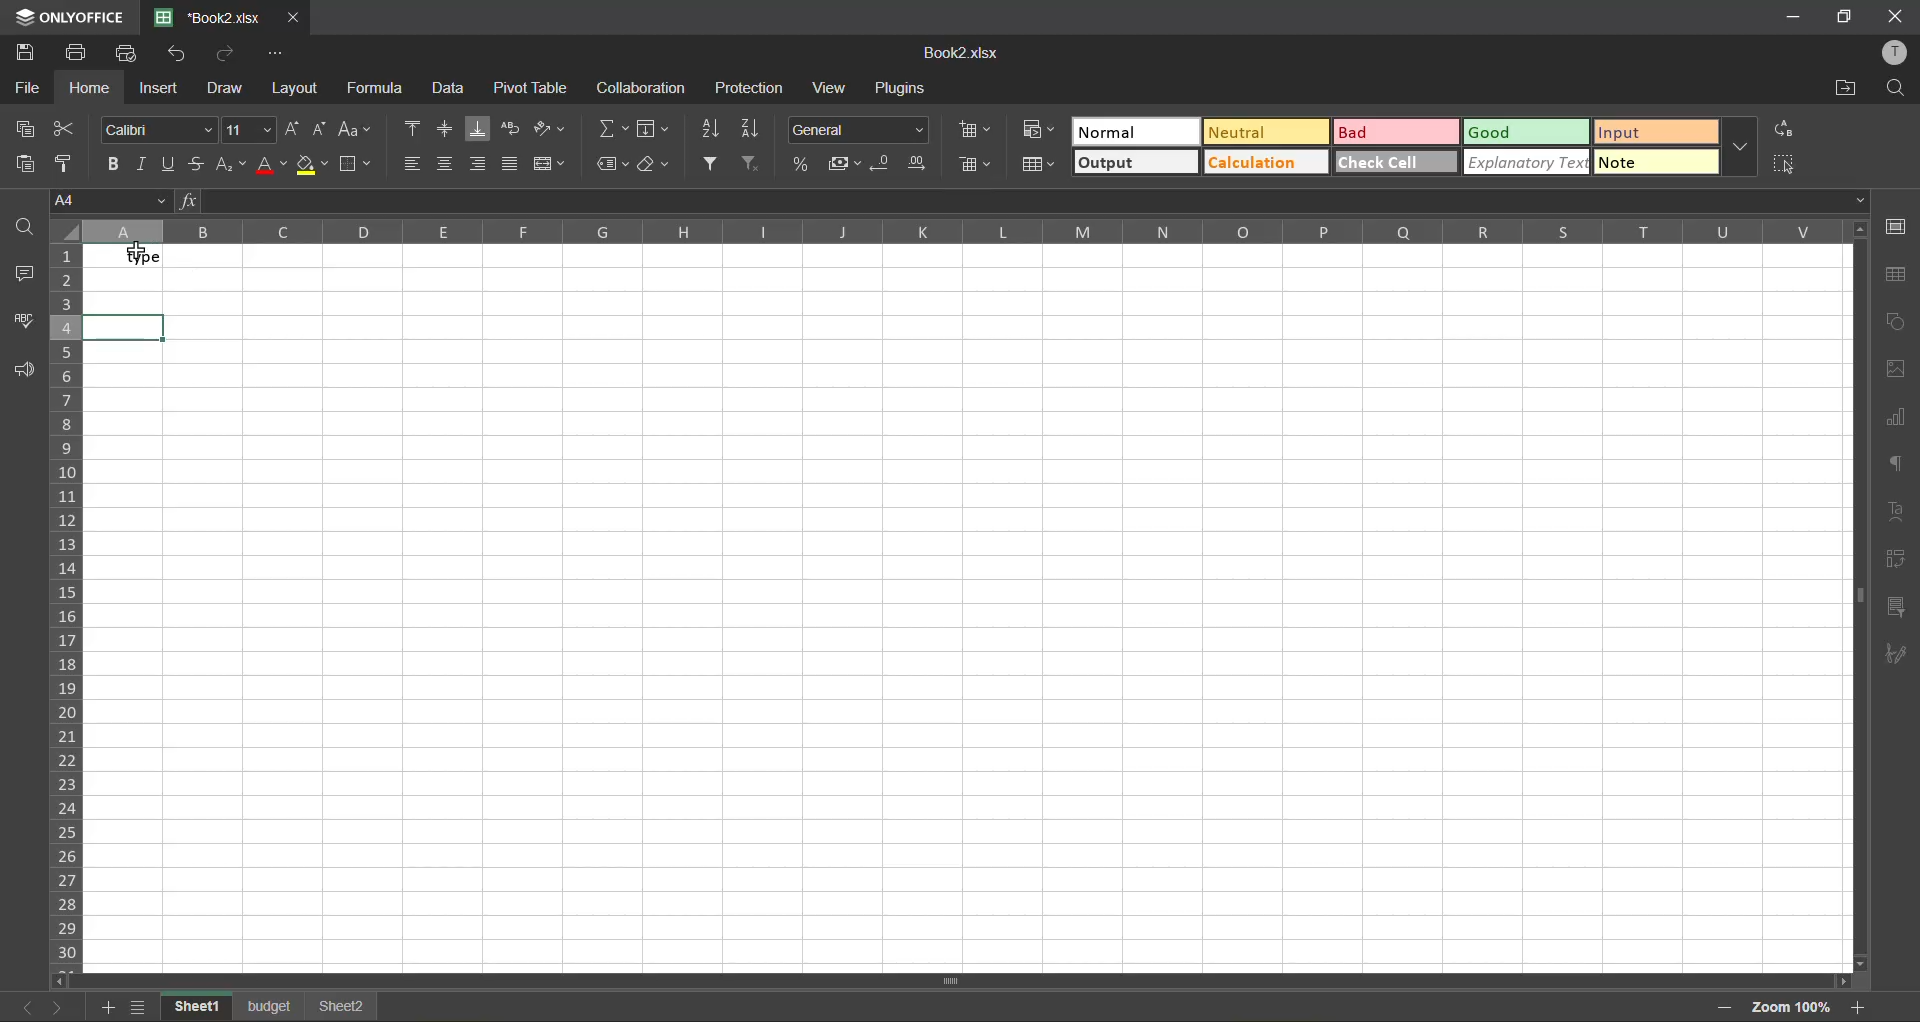 The height and width of the screenshot is (1022, 1920). I want to click on bad, so click(1404, 136).